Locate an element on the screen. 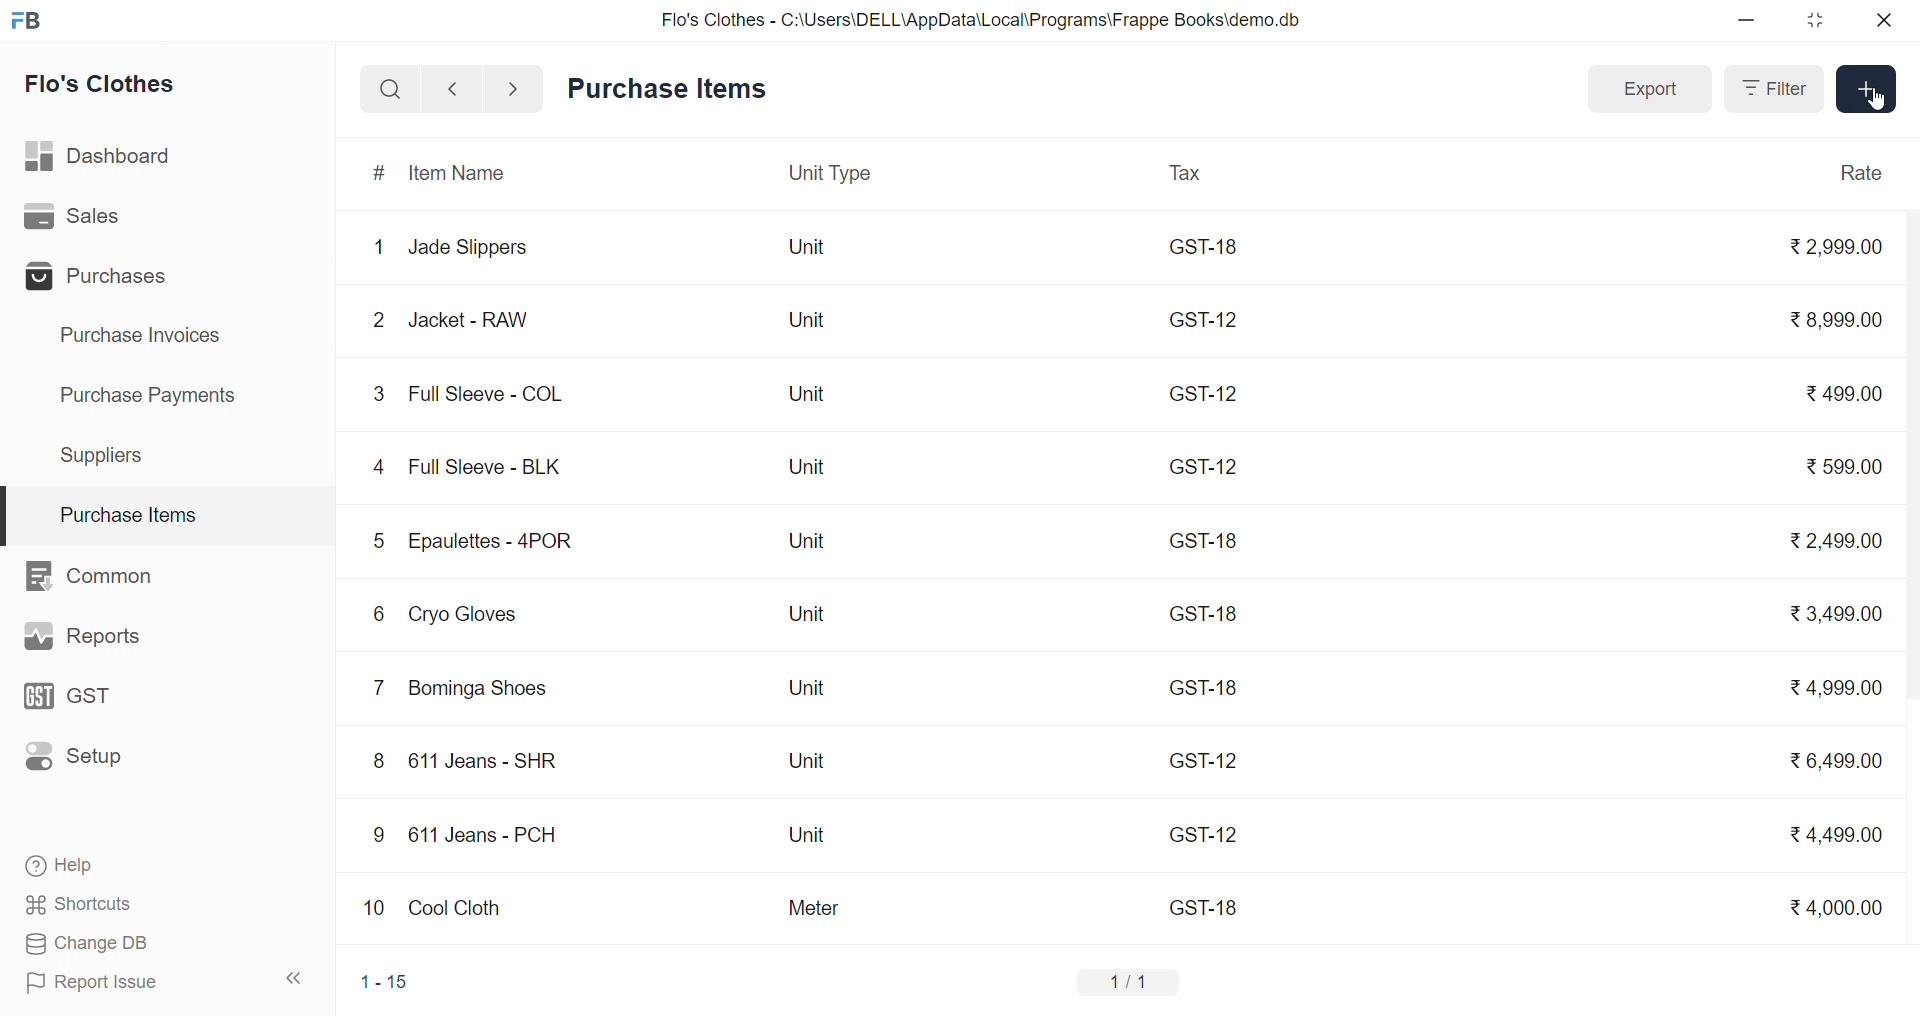 The width and height of the screenshot is (1920, 1016). GST-12 is located at coordinates (1207, 835).